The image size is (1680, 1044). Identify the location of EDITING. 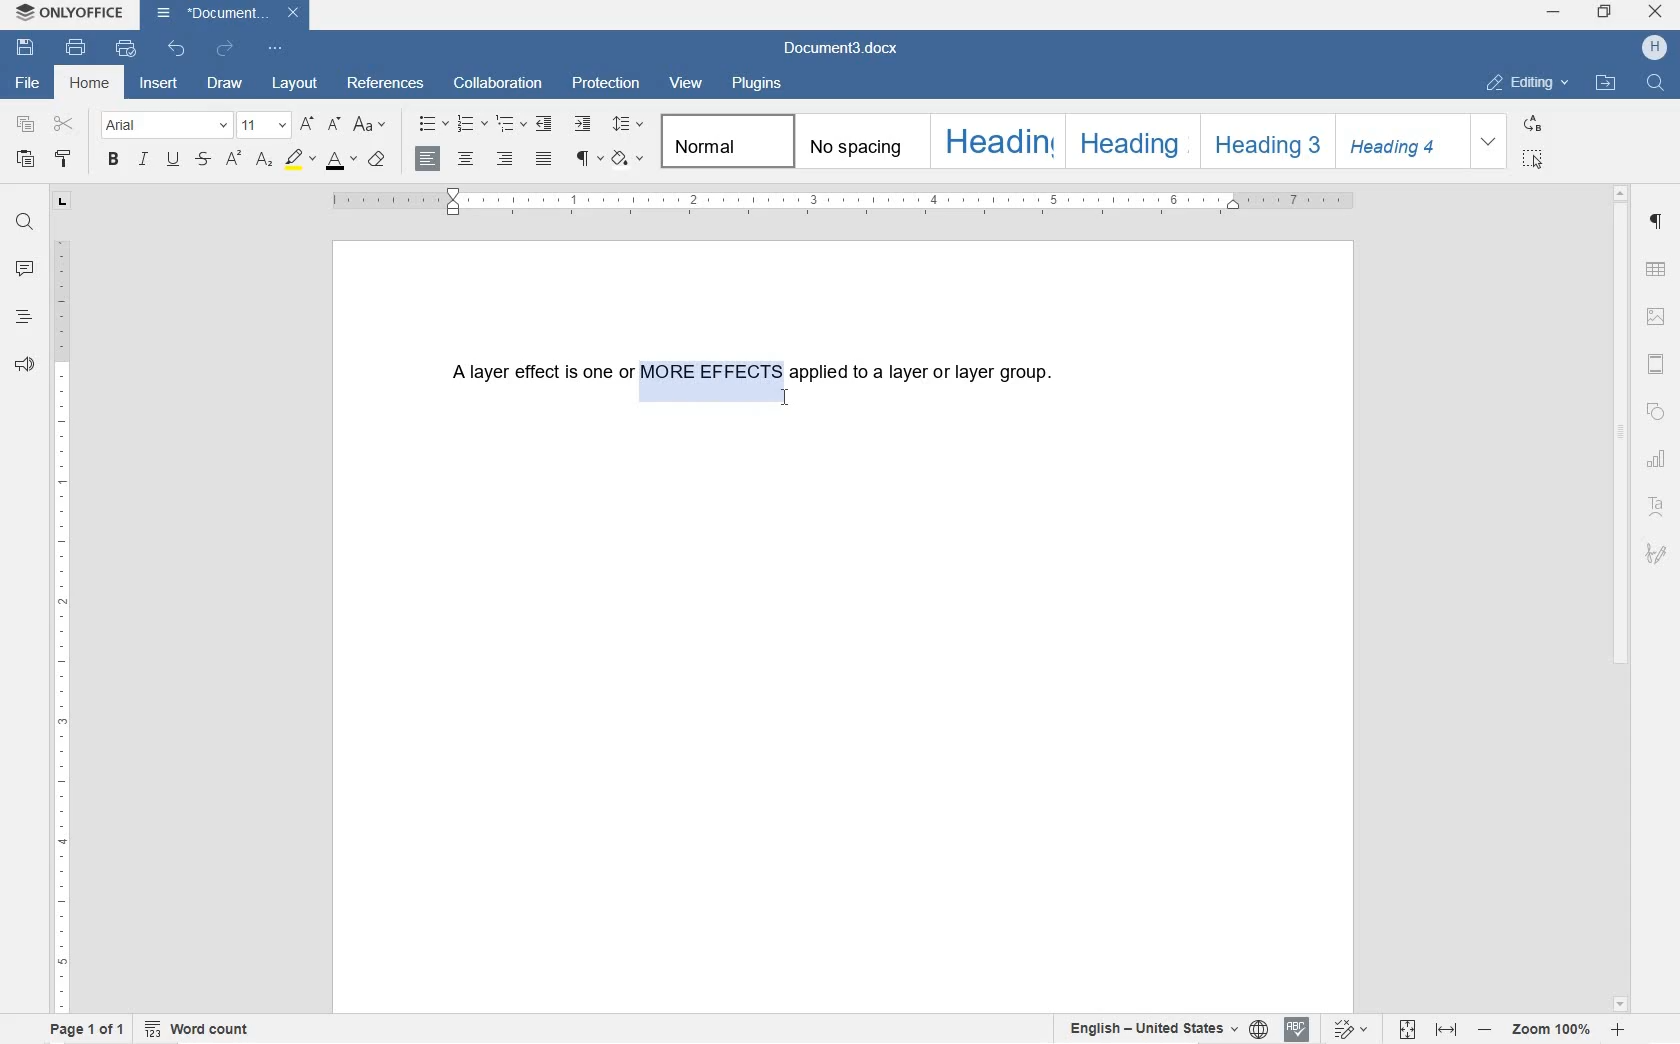
(1528, 78).